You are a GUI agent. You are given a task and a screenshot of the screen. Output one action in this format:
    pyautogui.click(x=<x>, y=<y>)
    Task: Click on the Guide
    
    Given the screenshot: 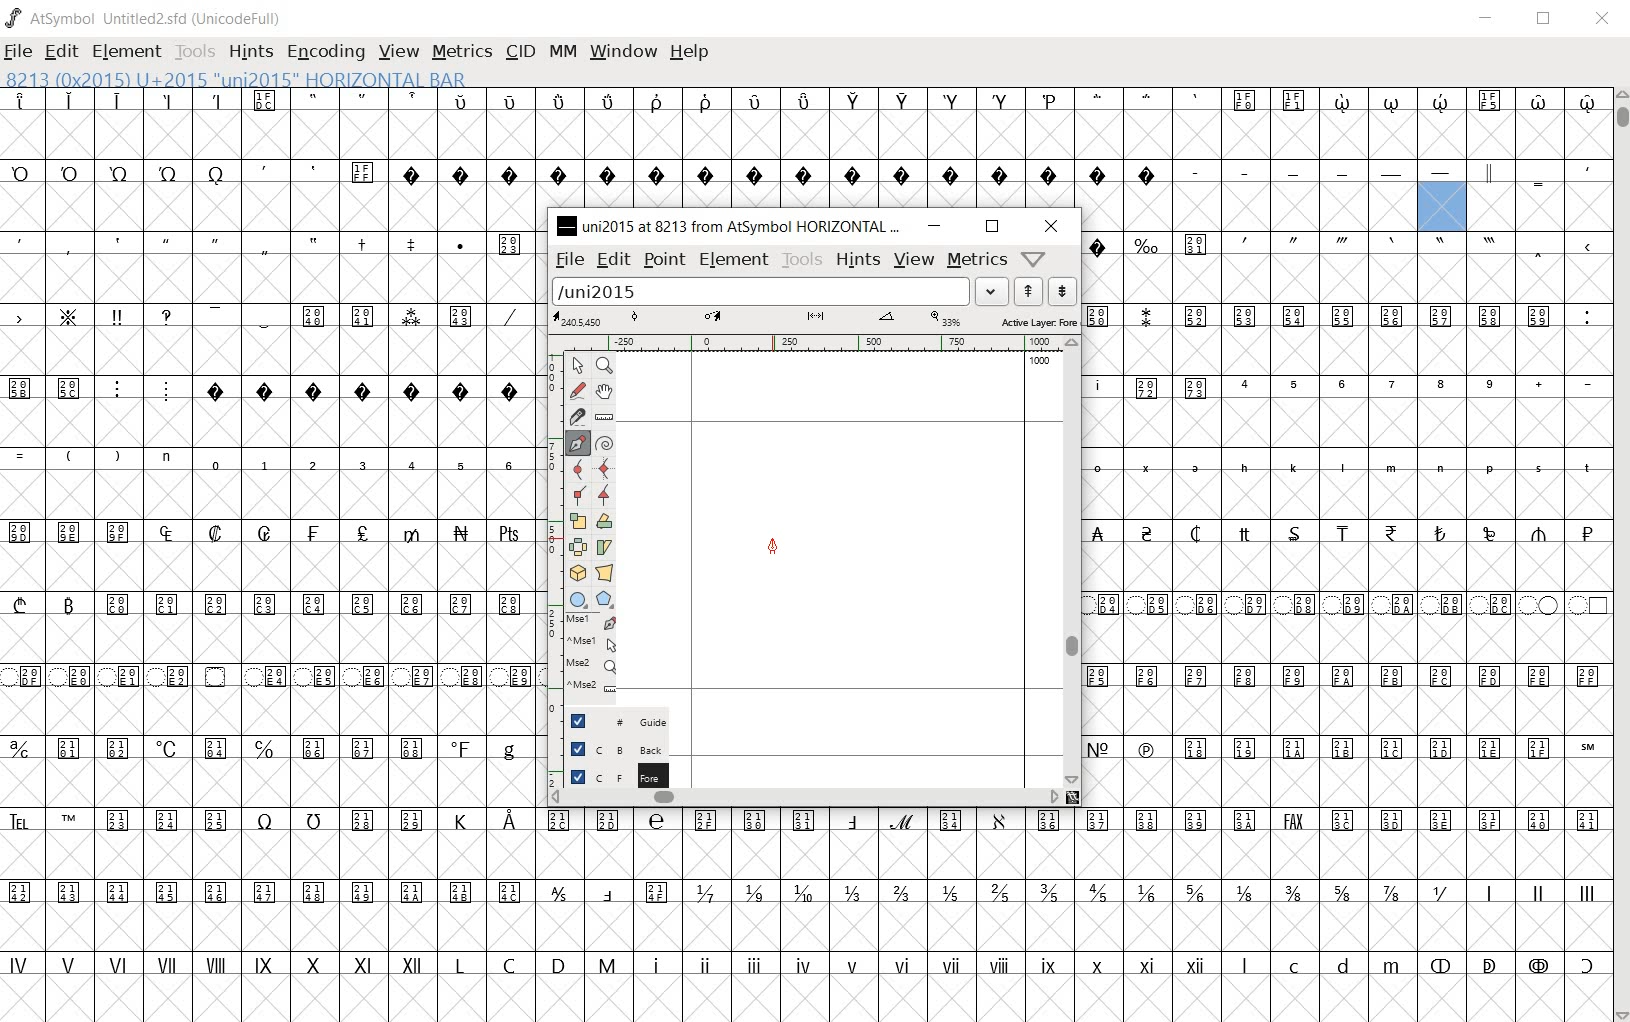 What is the action you would take?
    pyautogui.click(x=606, y=721)
    